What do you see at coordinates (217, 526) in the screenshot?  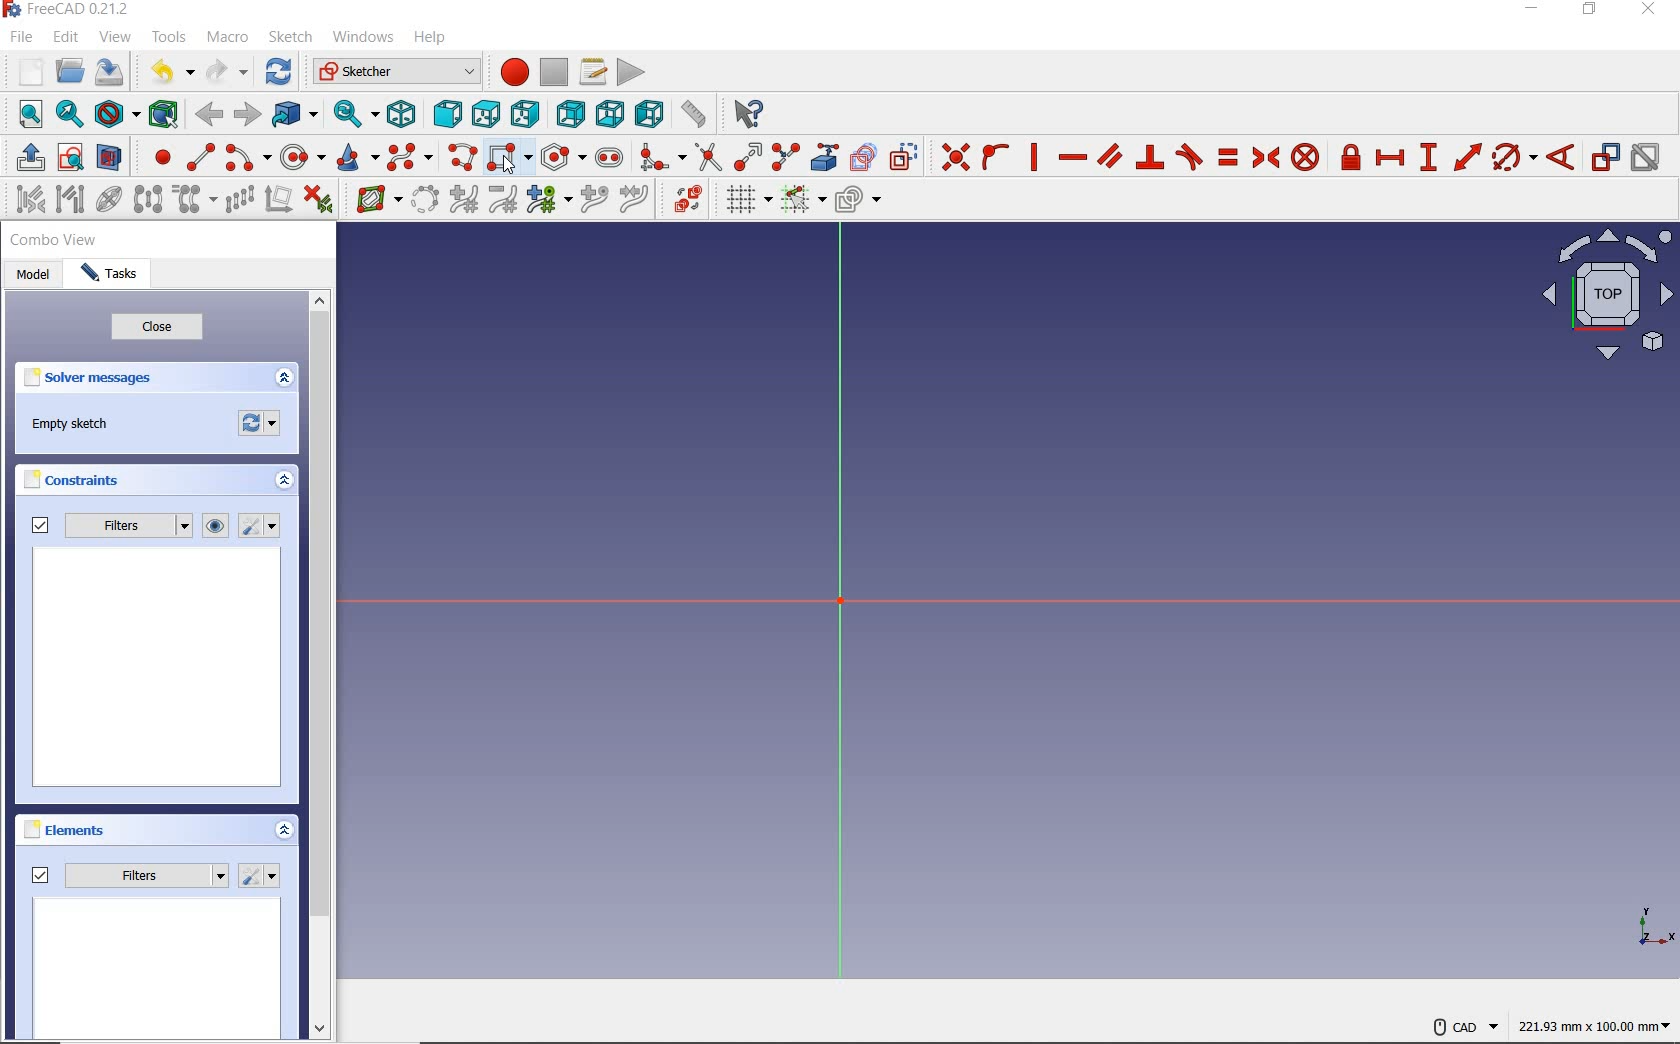 I see `show or hide all listed constraints from 3D view` at bounding box center [217, 526].